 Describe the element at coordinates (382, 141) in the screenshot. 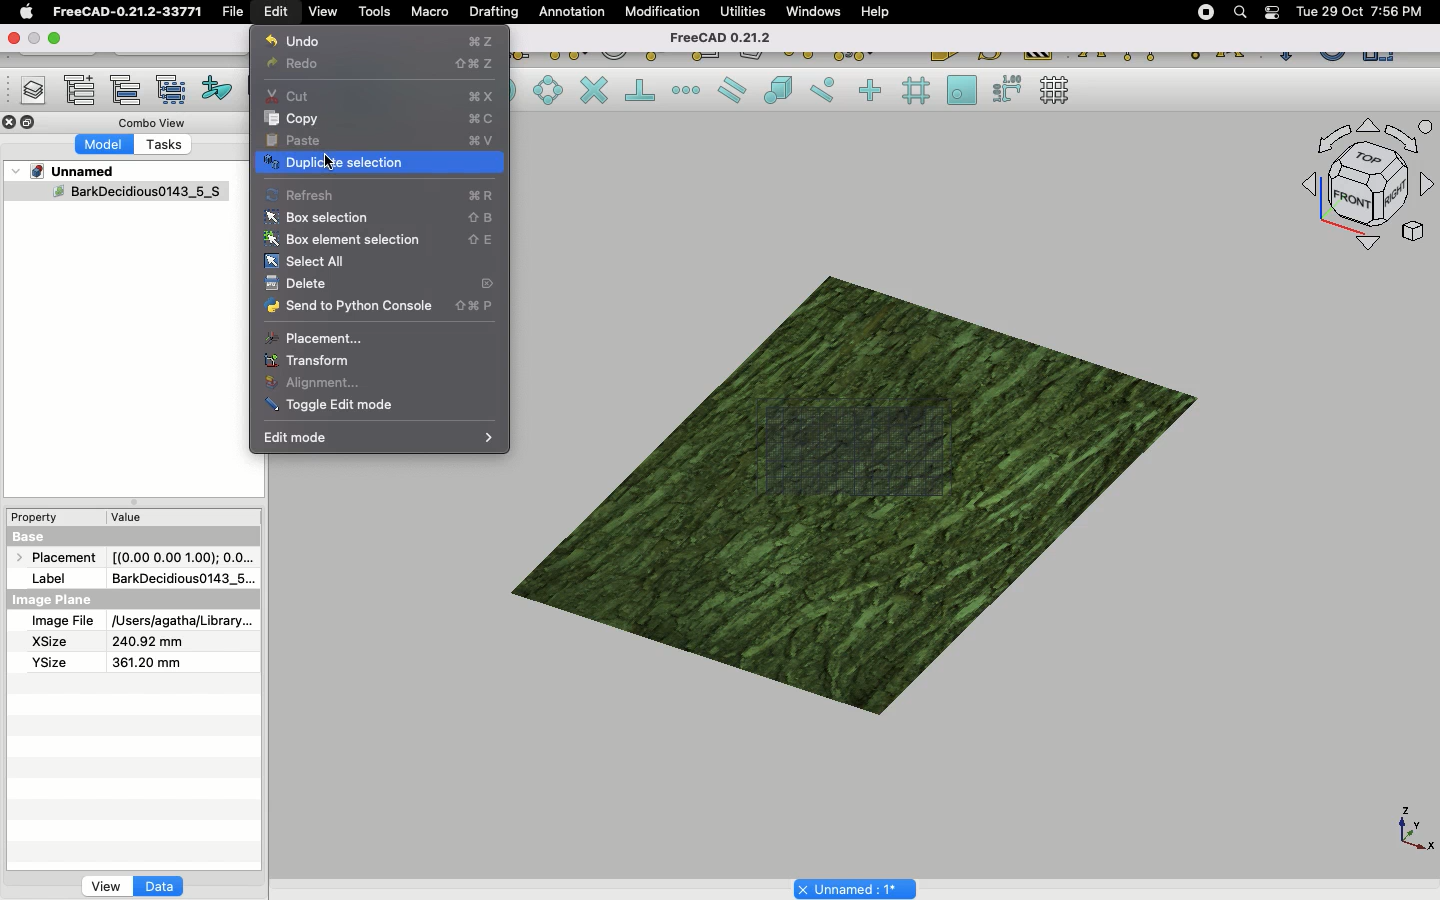

I see `Paste` at that location.